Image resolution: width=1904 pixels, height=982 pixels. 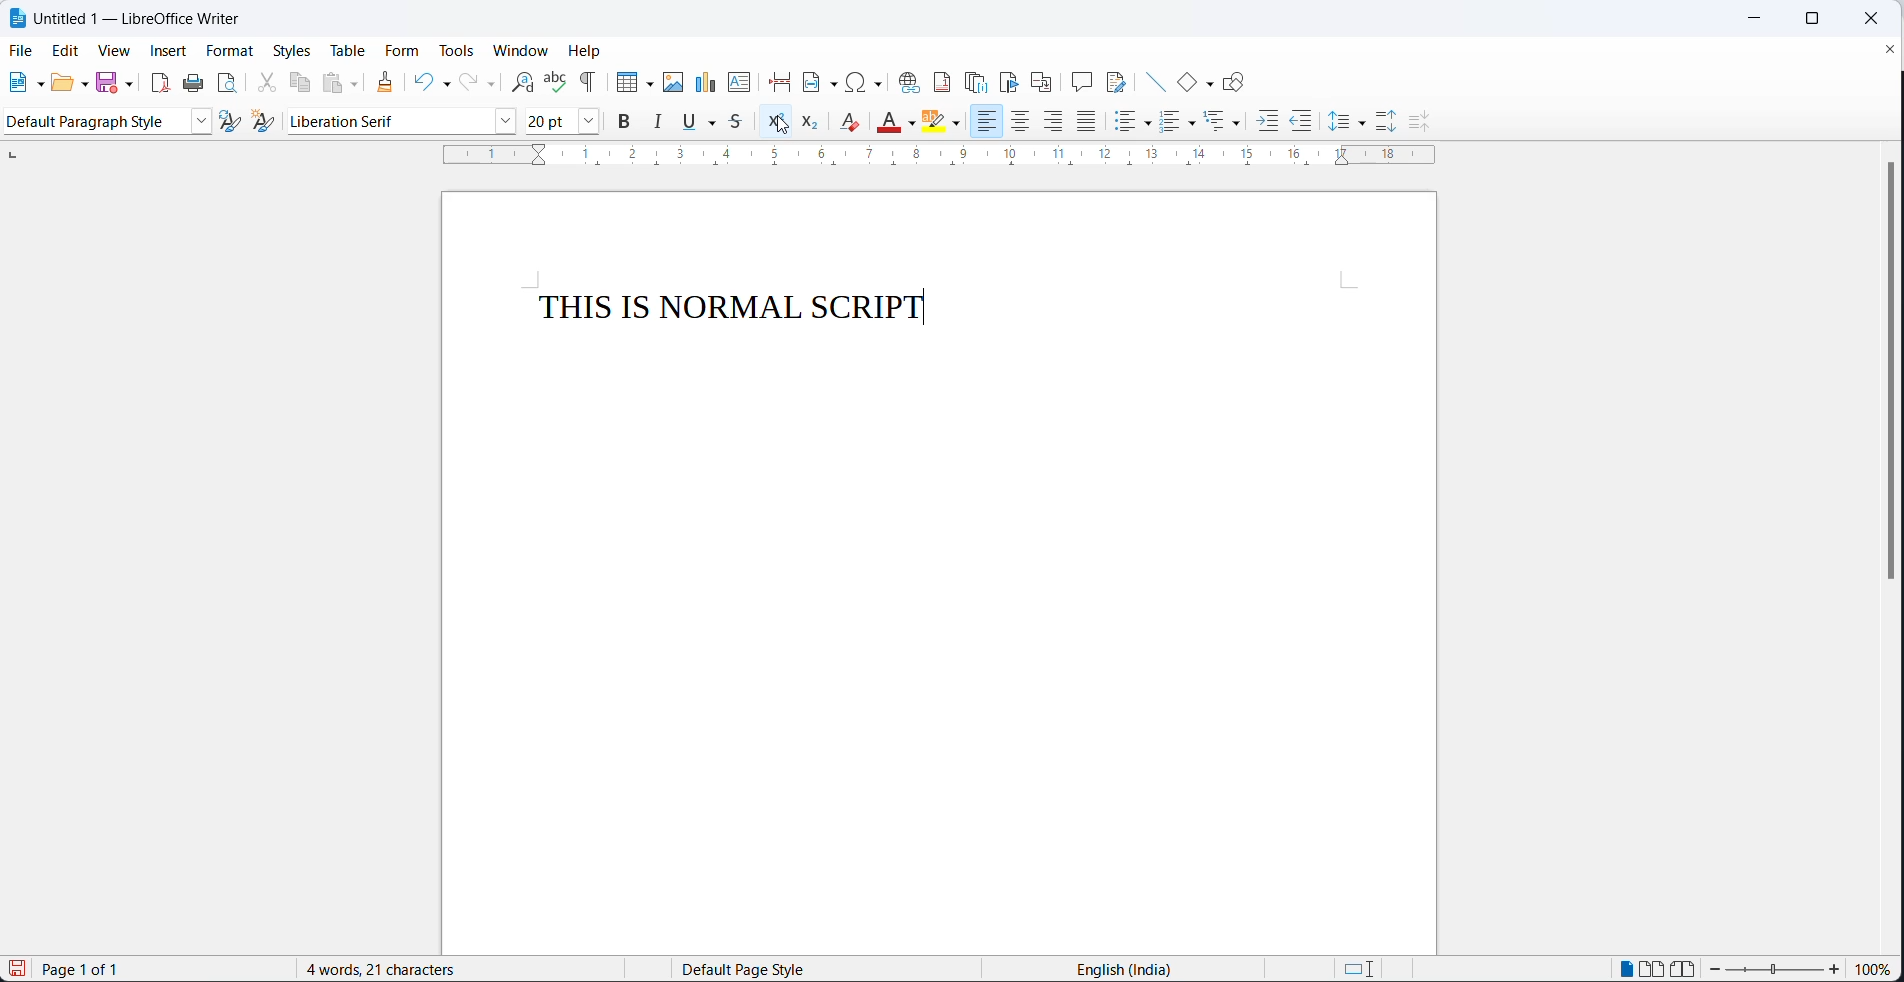 What do you see at coordinates (422, 81) in the screenshot?
I see `undo` at bounding box center [422, 81].